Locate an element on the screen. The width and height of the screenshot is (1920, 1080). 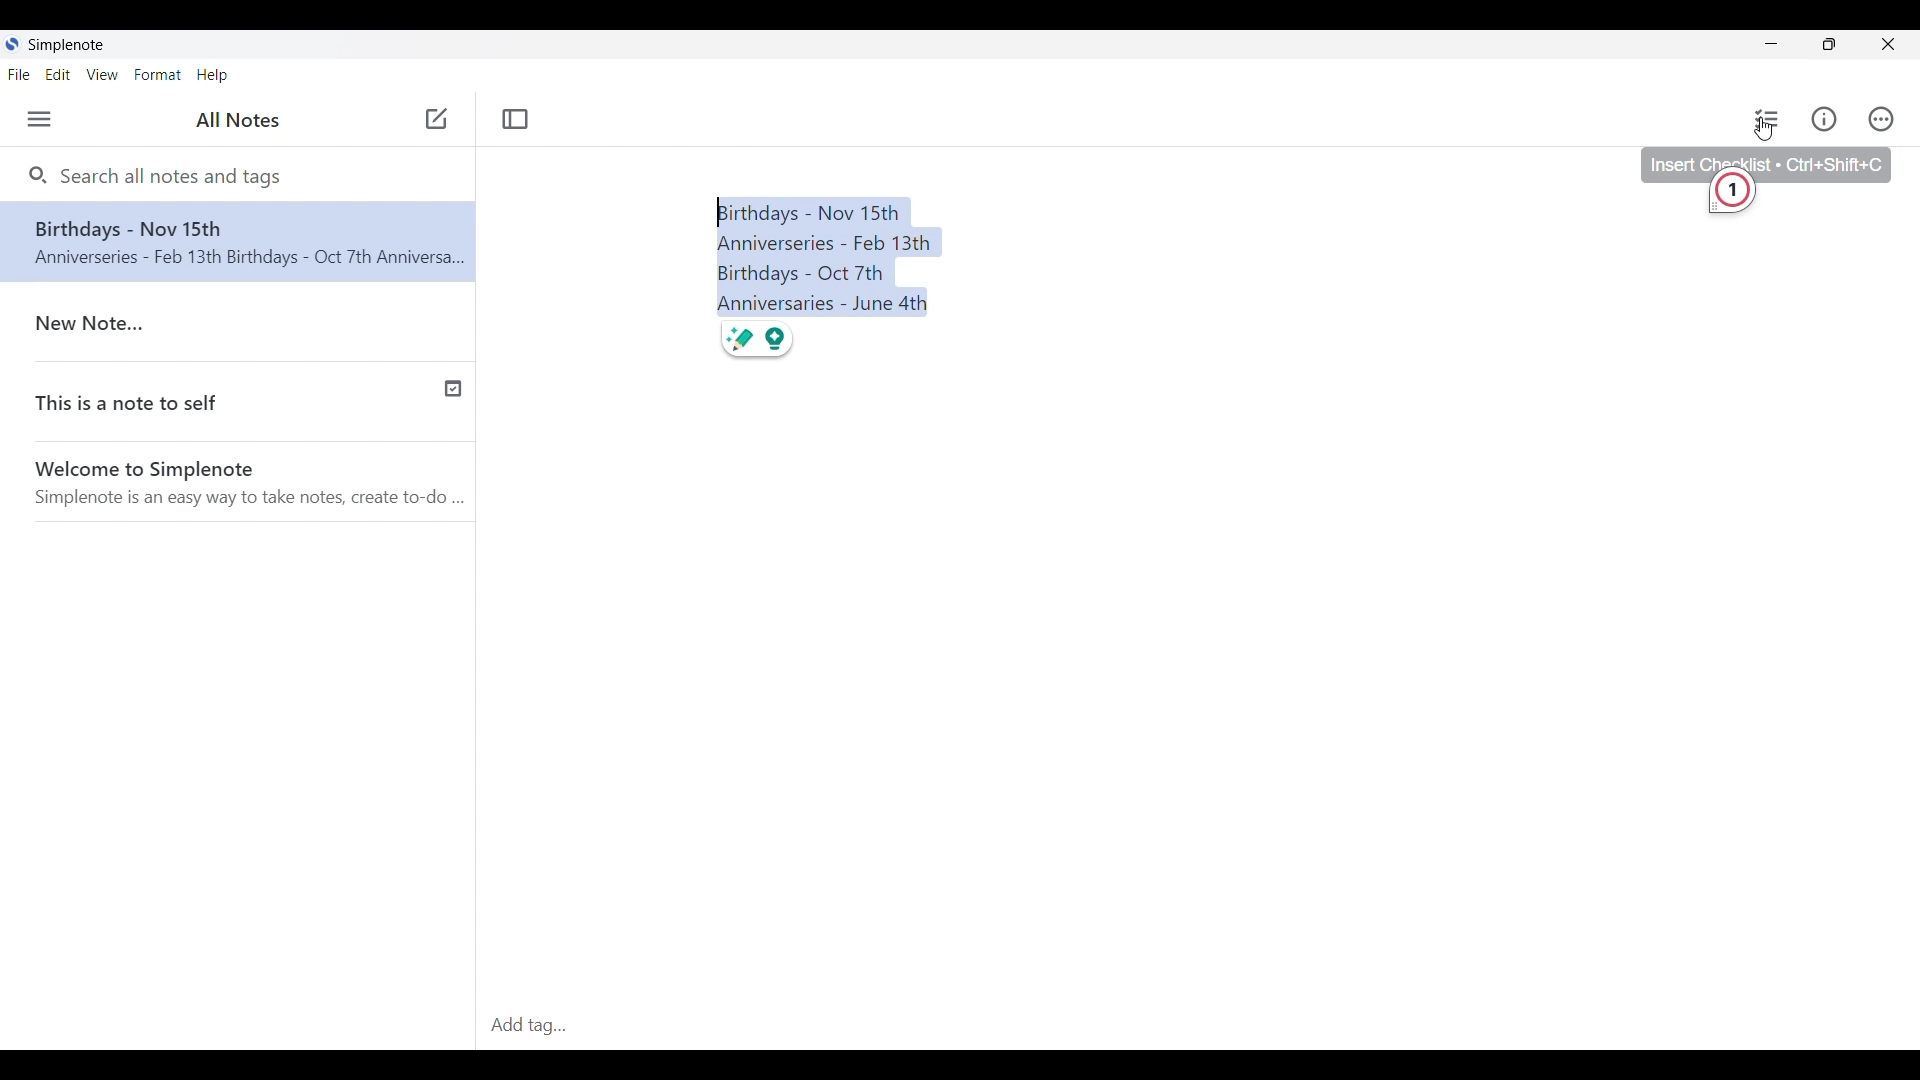
Click to add note is located at coordinates (437, 118).